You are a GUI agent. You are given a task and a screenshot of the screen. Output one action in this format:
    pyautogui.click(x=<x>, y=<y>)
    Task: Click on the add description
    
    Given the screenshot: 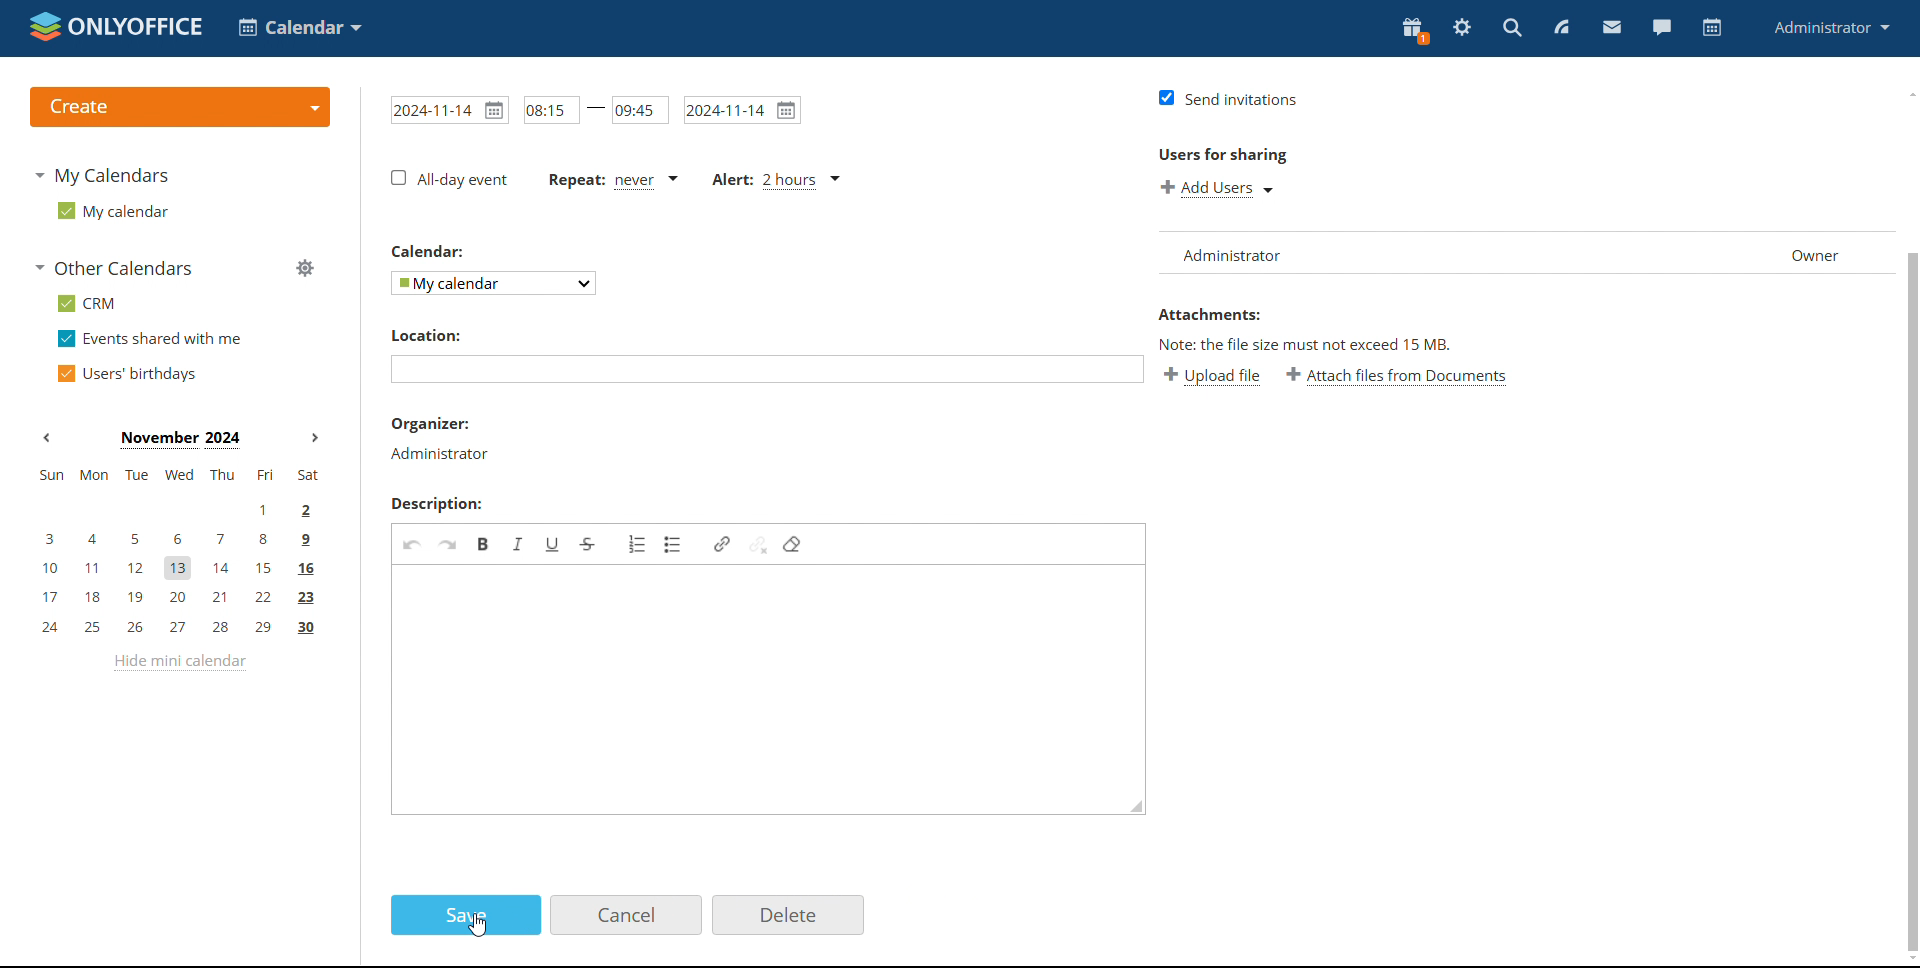 What is the action you would take?
    pyautogui.click(x=764, y=694)
    